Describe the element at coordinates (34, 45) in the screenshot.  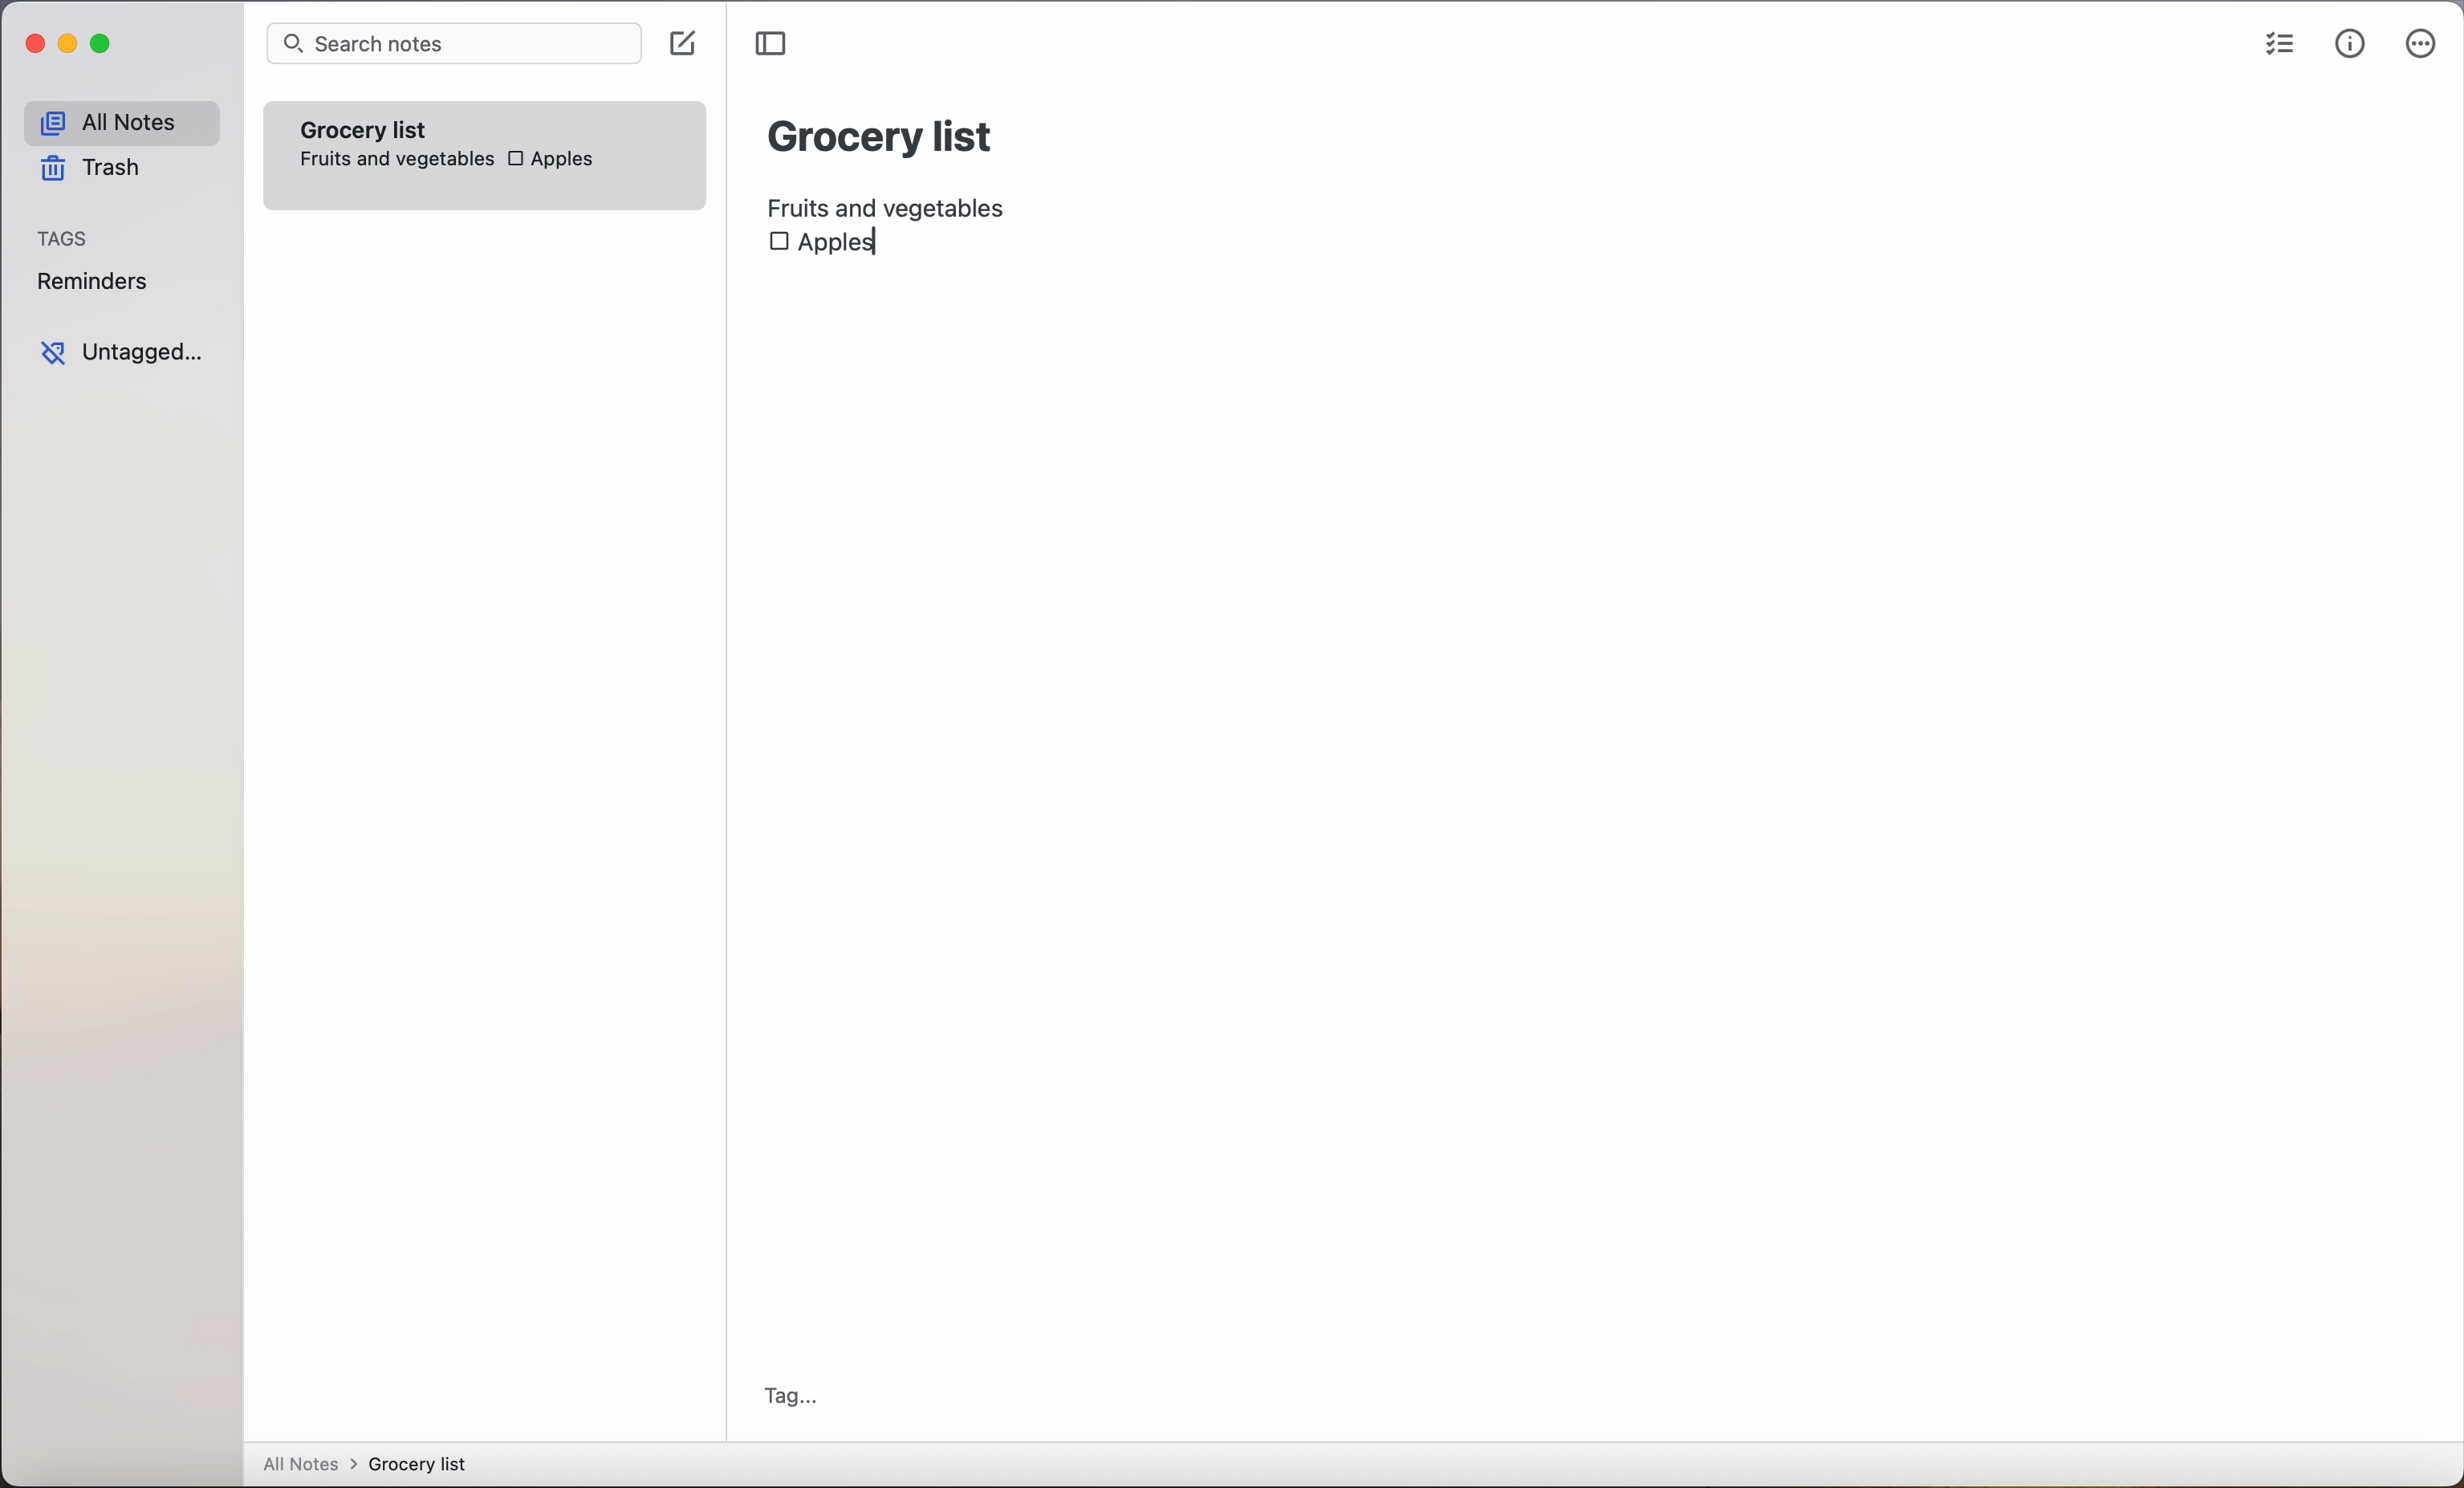
I see `close Simplenote` at that location.